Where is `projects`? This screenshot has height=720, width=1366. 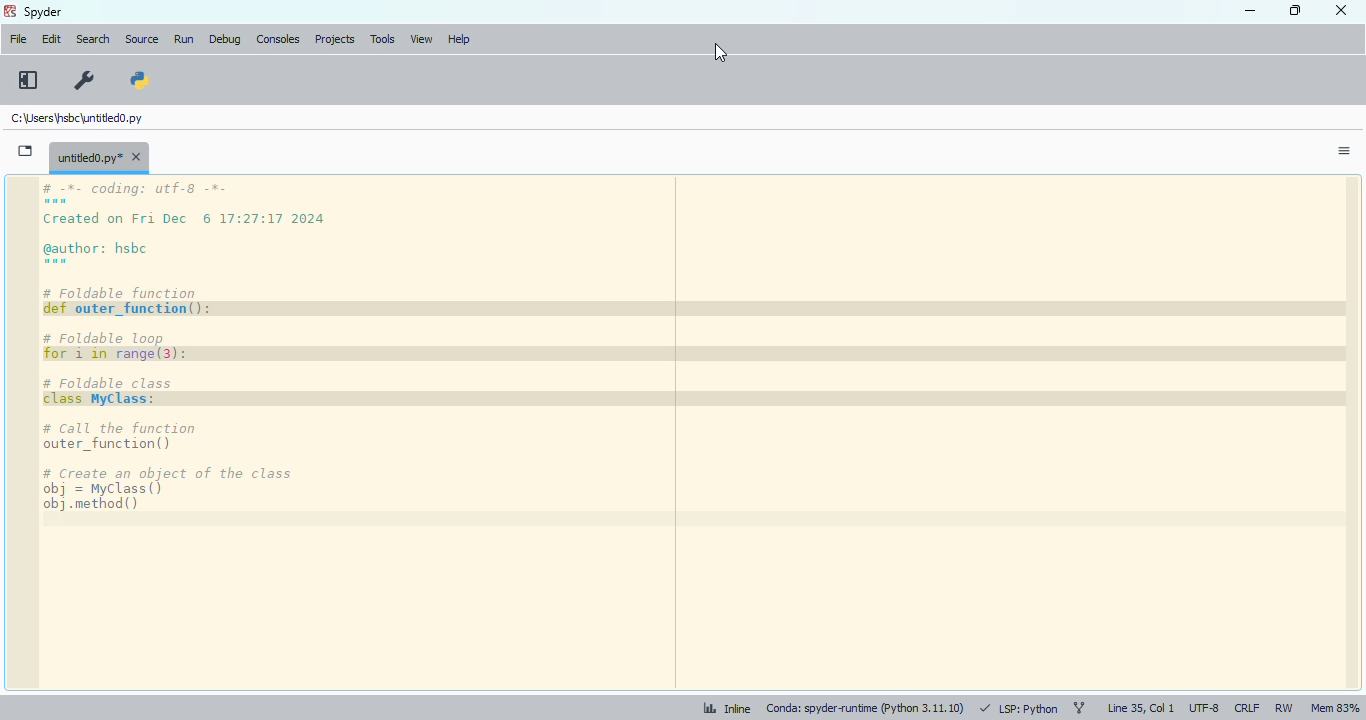 projects is located at coordinates (336, 39).